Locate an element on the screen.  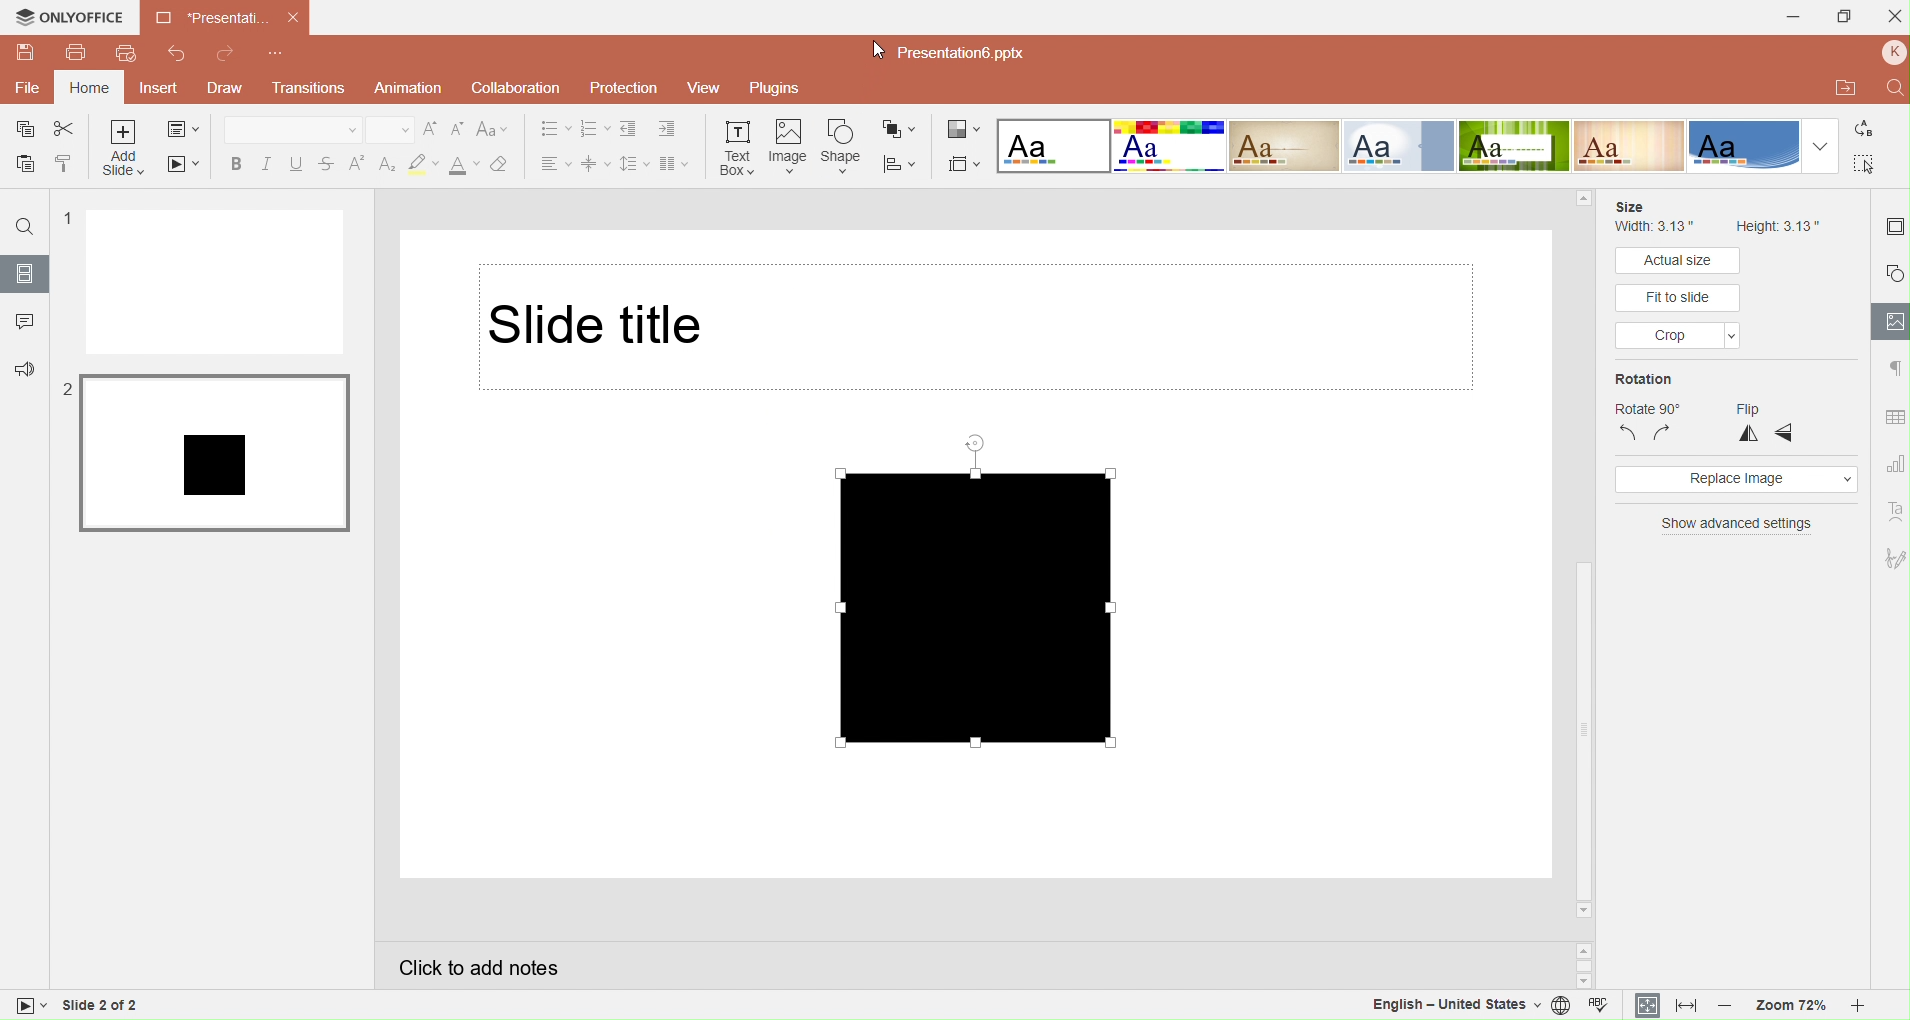
Increment font size is located at coordinates (431, 129).